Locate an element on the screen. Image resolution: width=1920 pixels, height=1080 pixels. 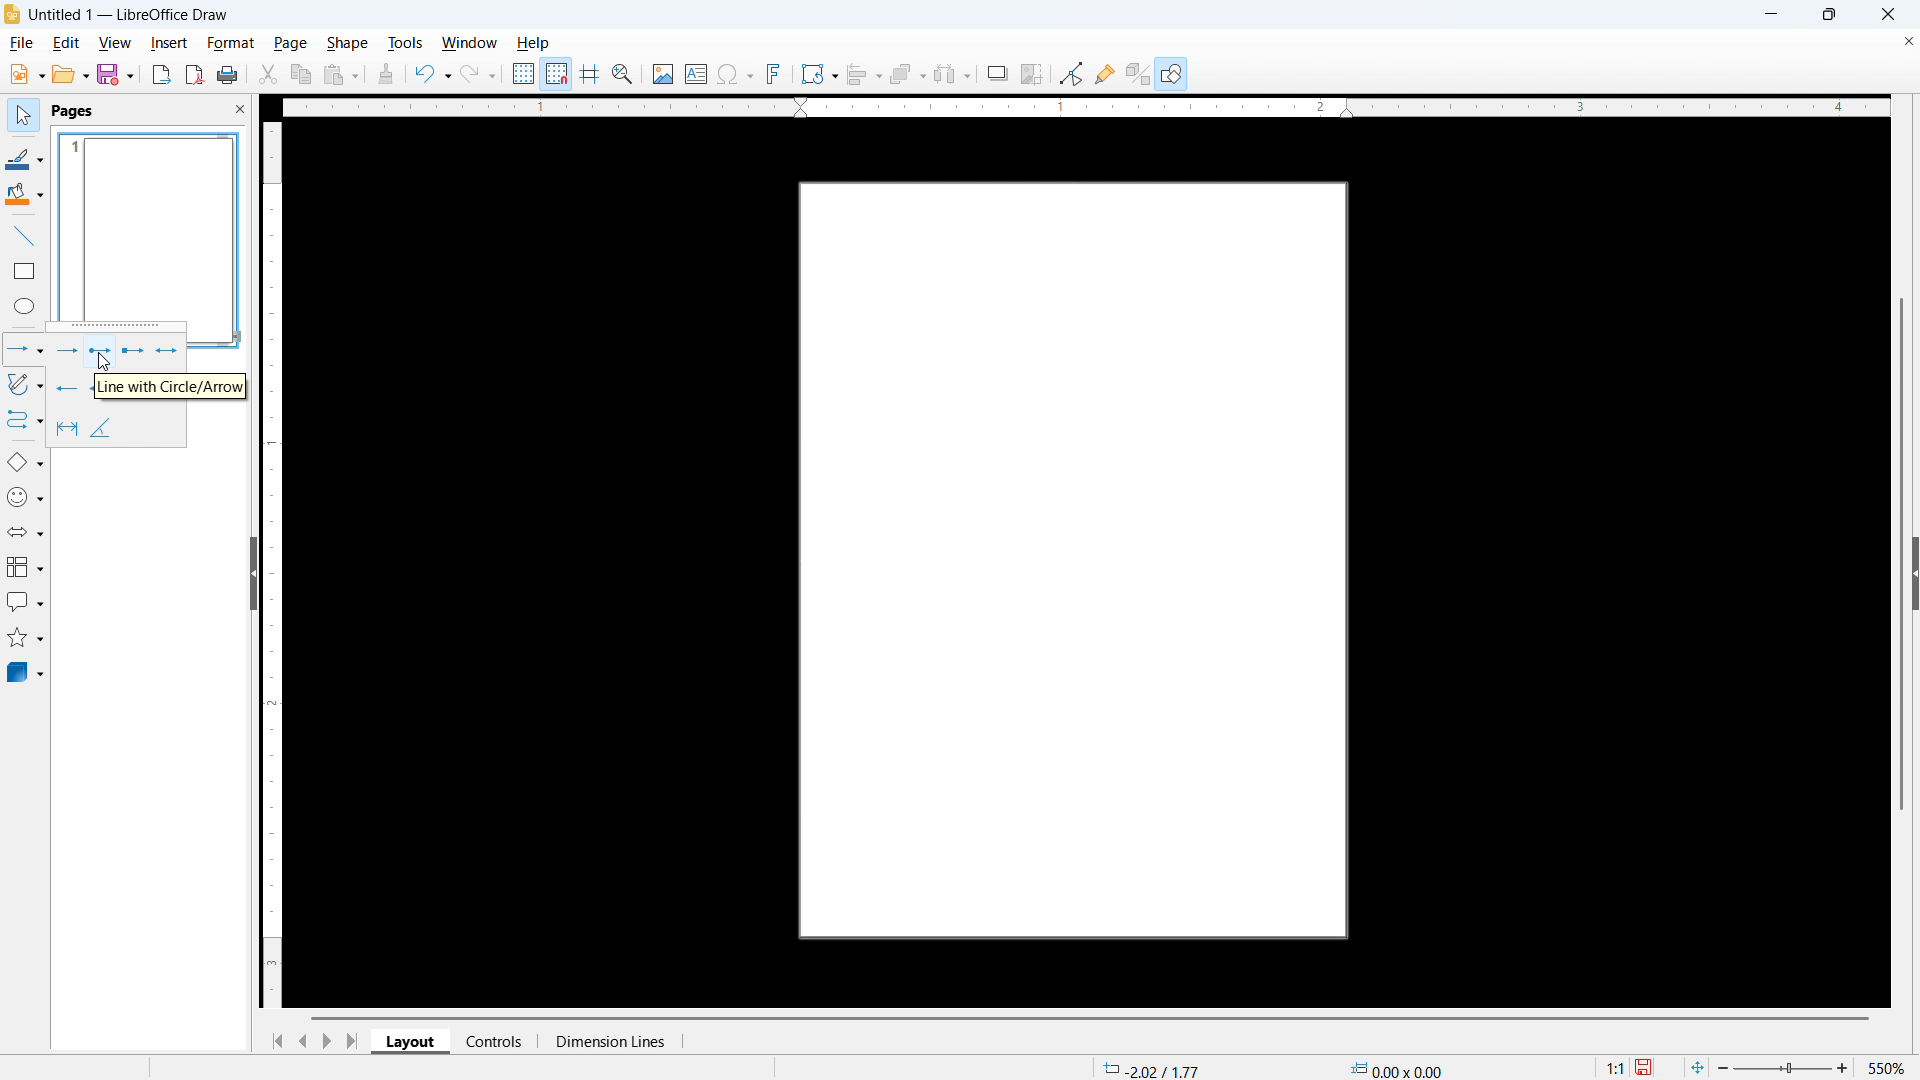
New  is located at coordinates (26, 75).